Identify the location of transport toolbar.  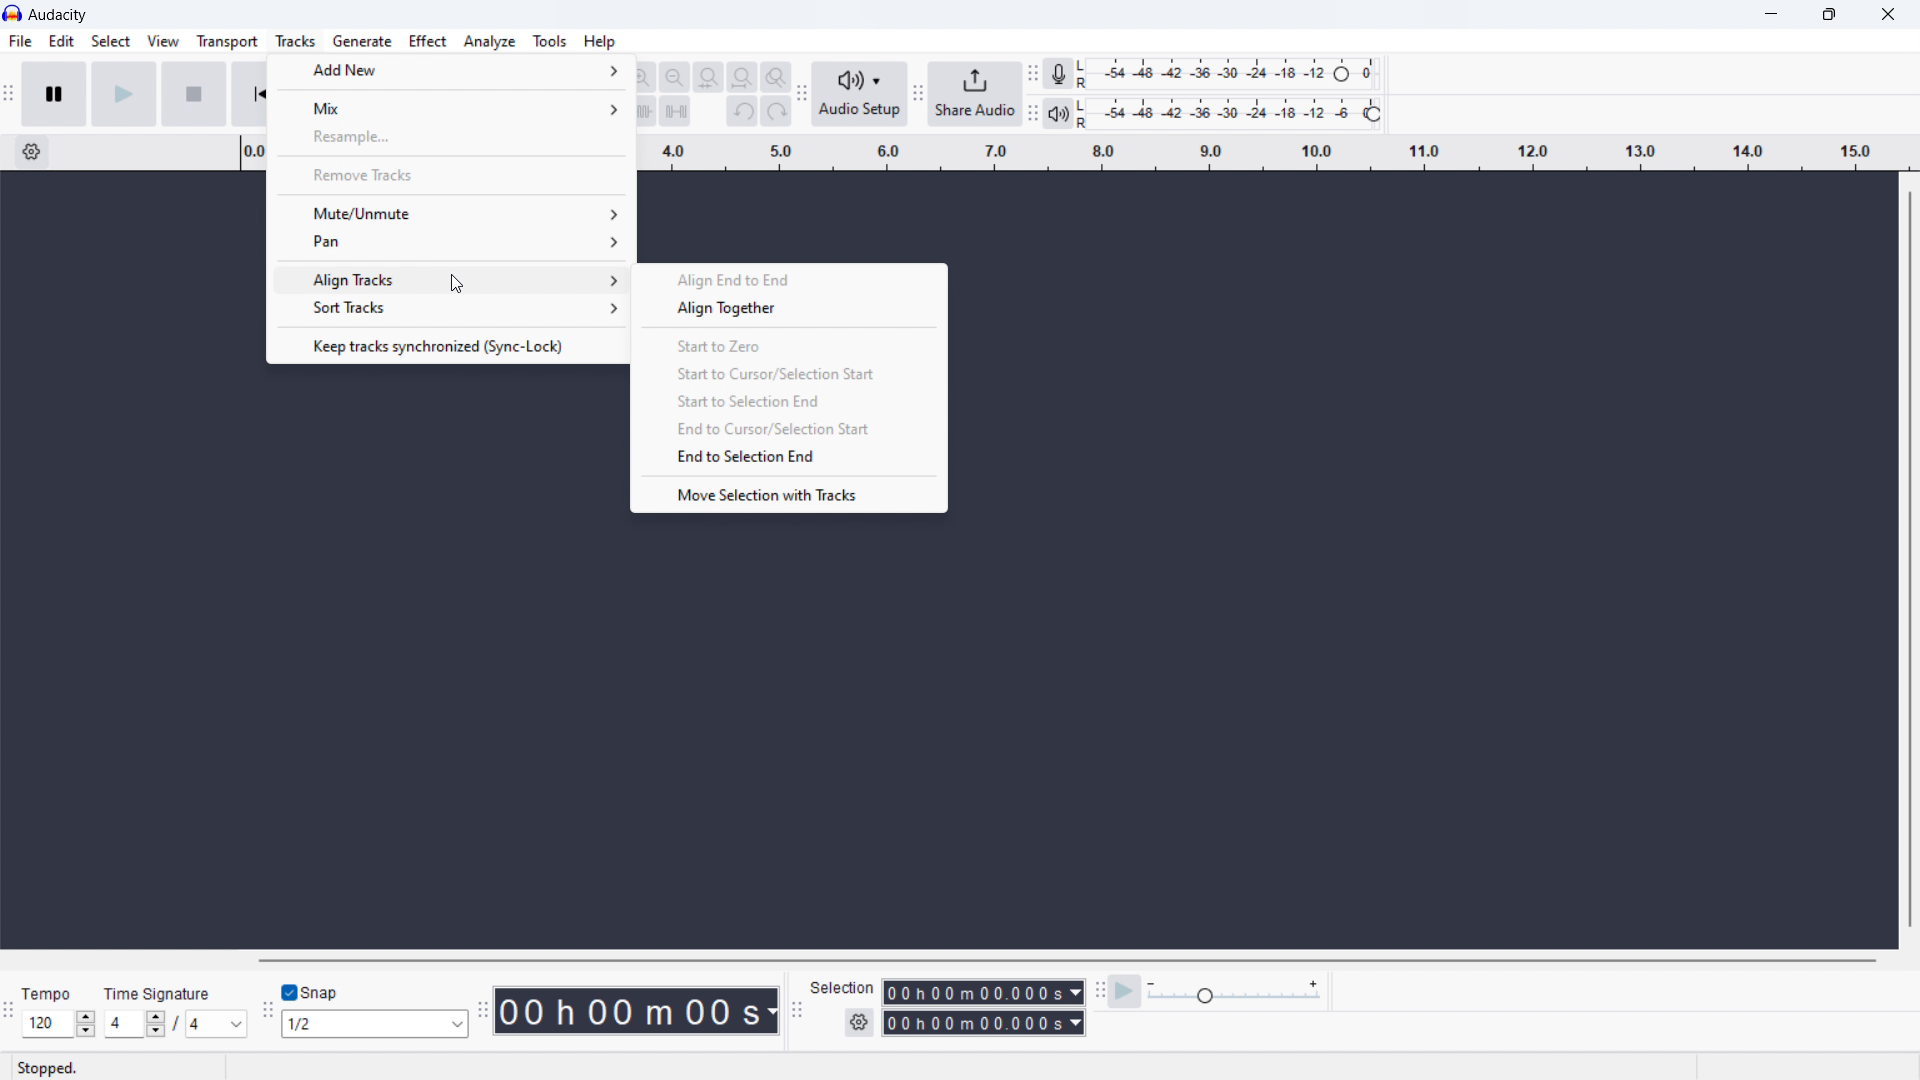
(10, 95).